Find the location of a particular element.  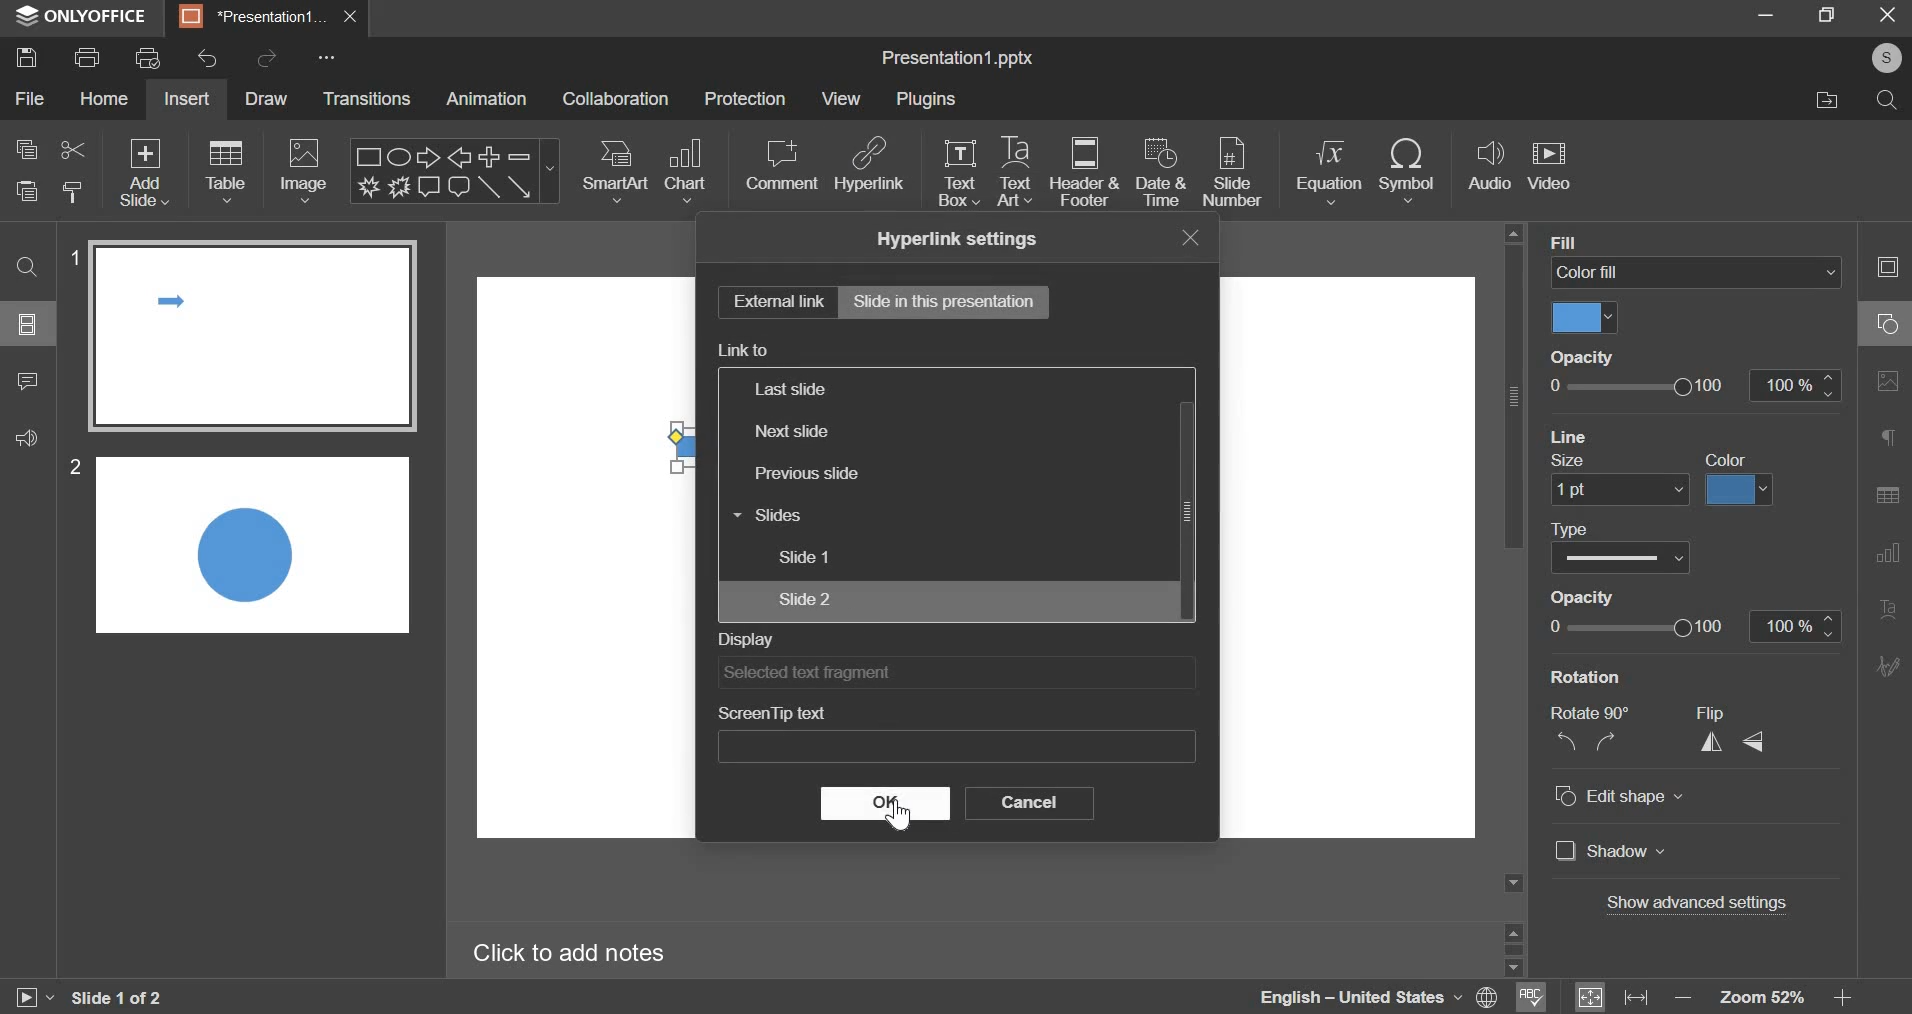

text box is located at coordinates (959, 172).